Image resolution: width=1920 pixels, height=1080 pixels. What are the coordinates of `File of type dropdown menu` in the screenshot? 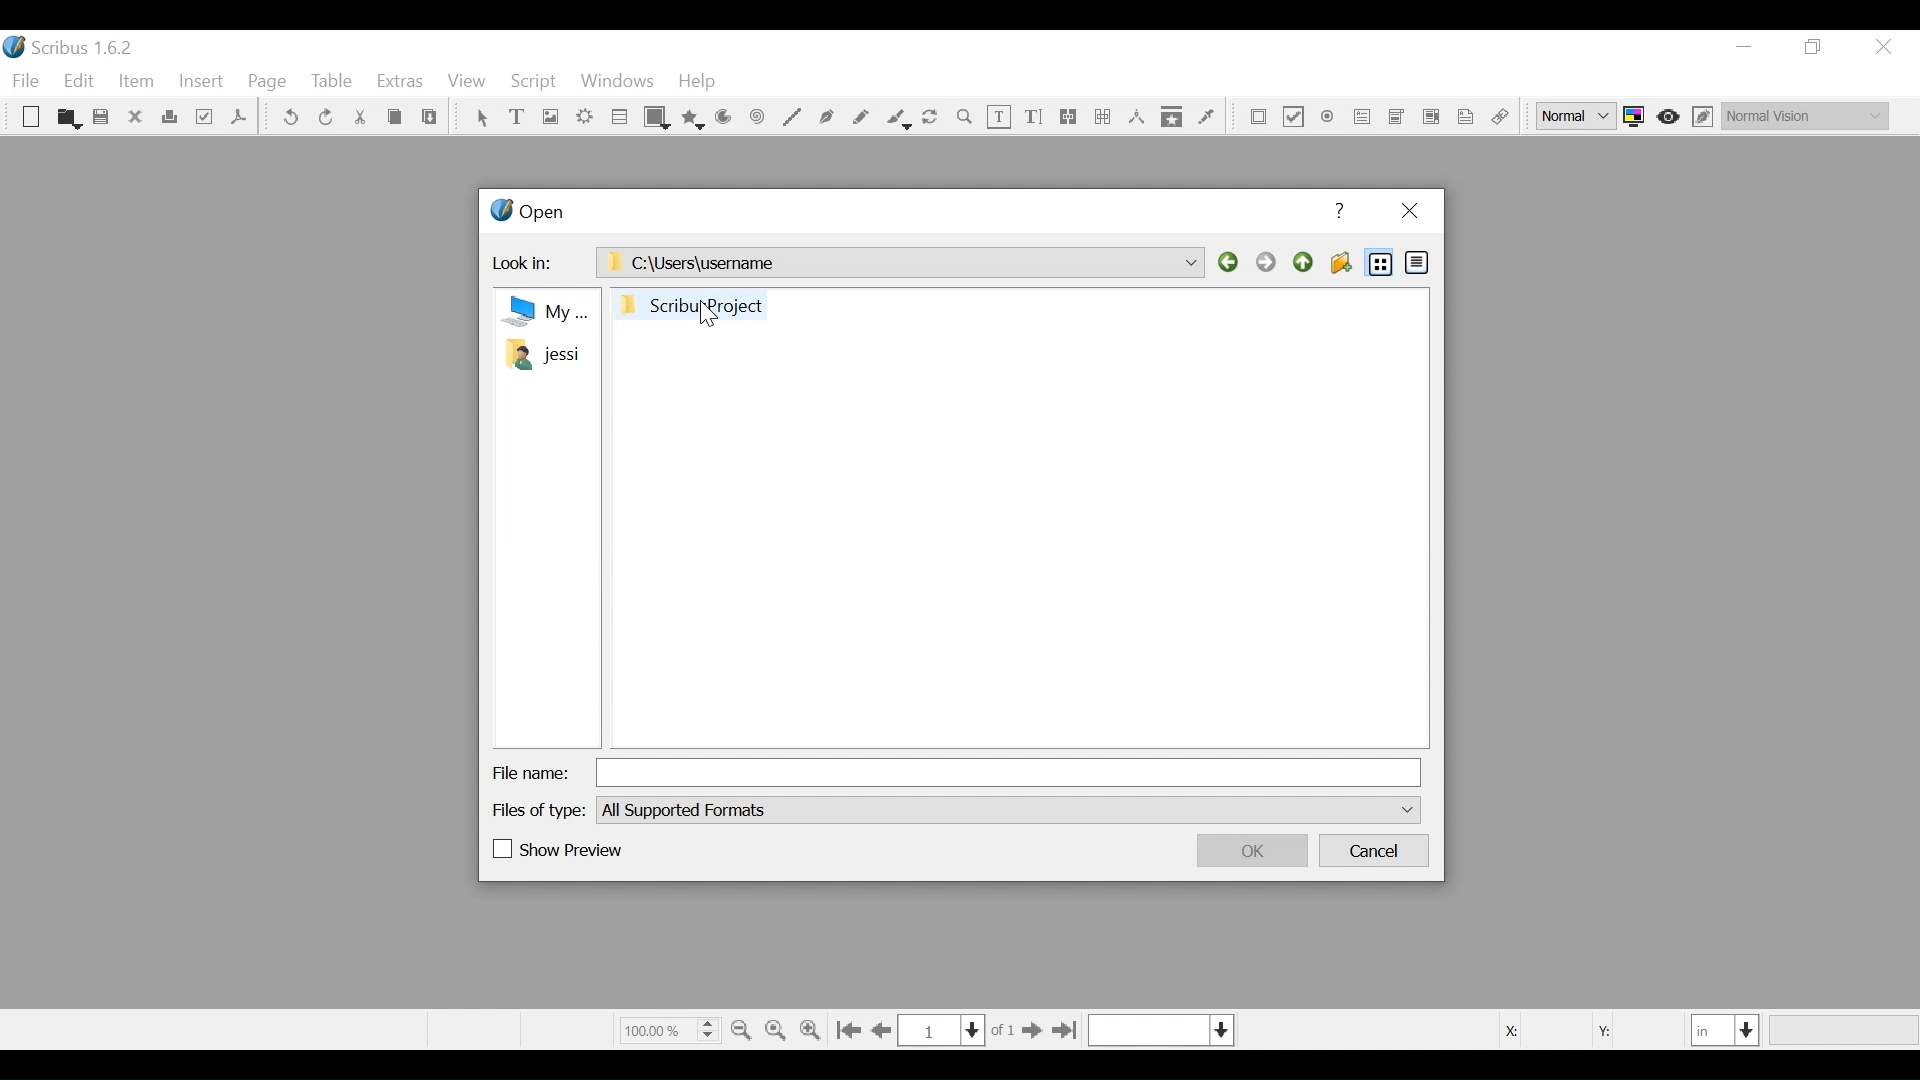 It's located at (1007, 809).